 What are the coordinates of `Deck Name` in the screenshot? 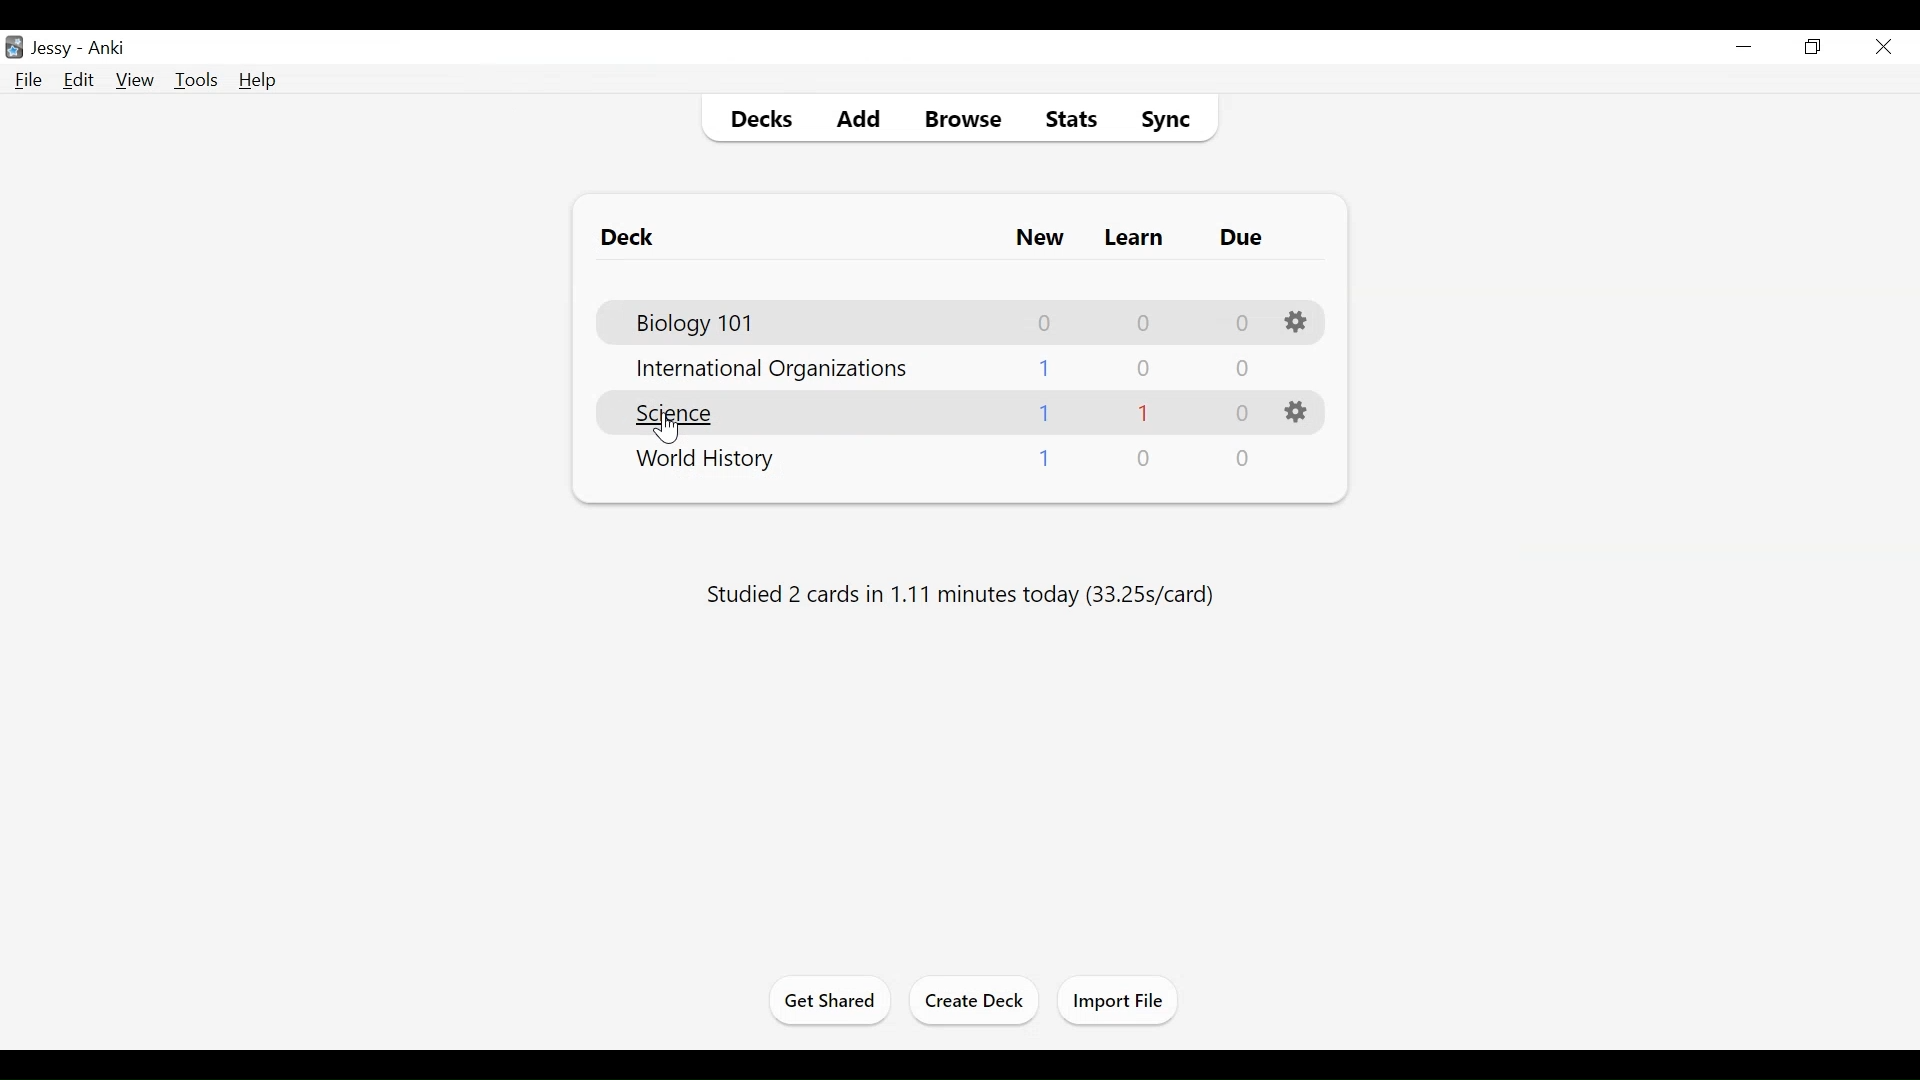 It's located at (683, 414).